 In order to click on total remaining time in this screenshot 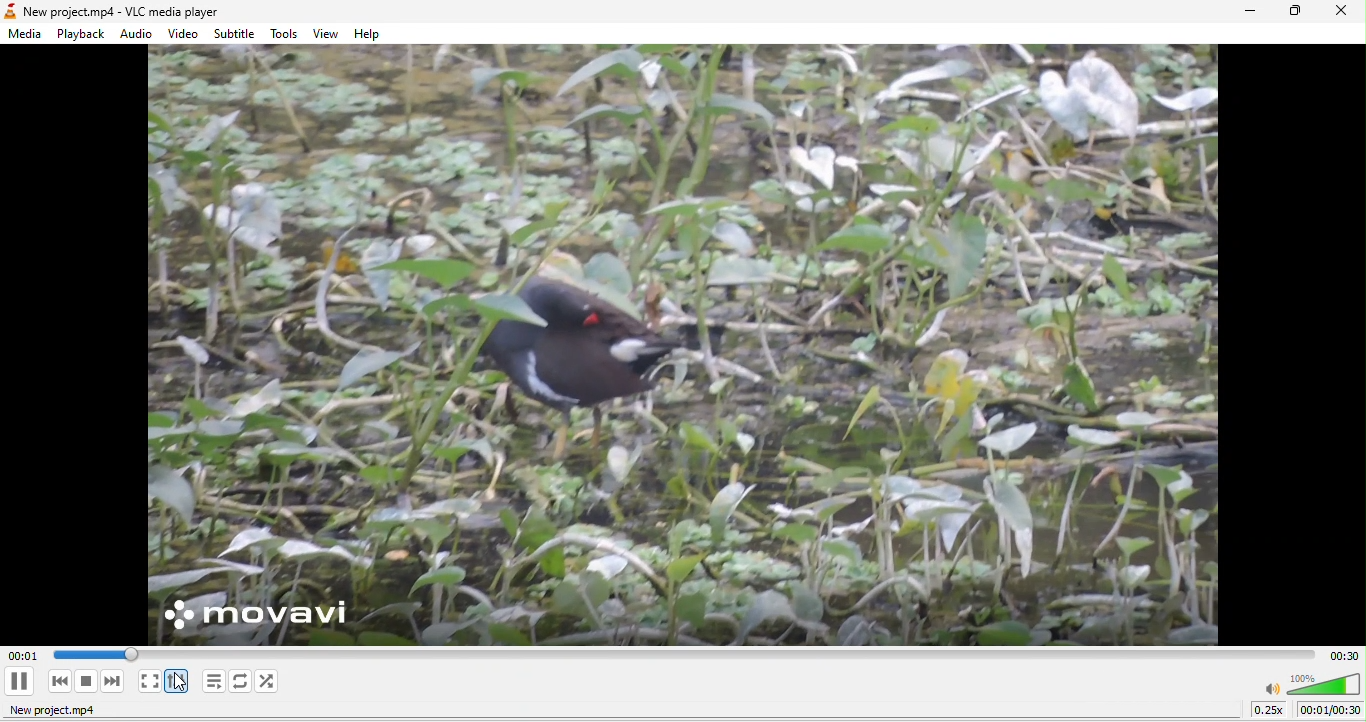, I will do `click(1346, 656)`.